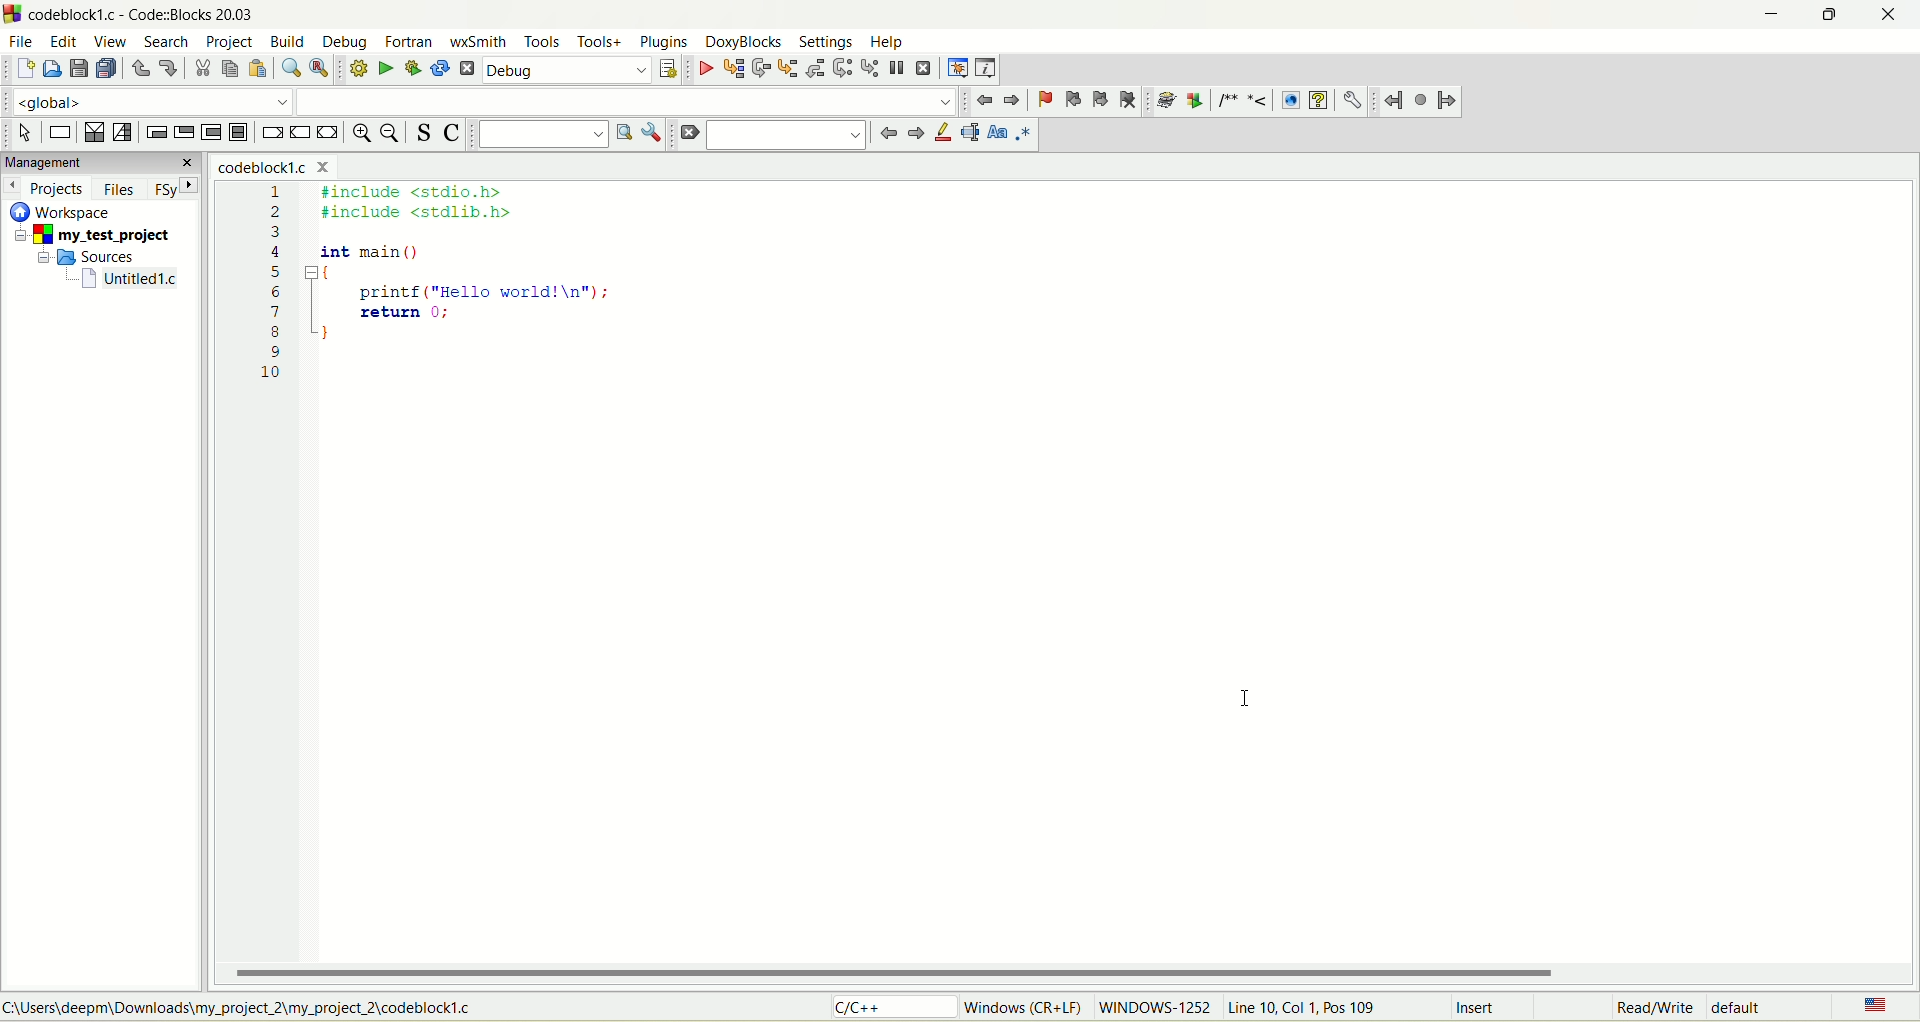  I want to click on zoom out, so click(393, 135).